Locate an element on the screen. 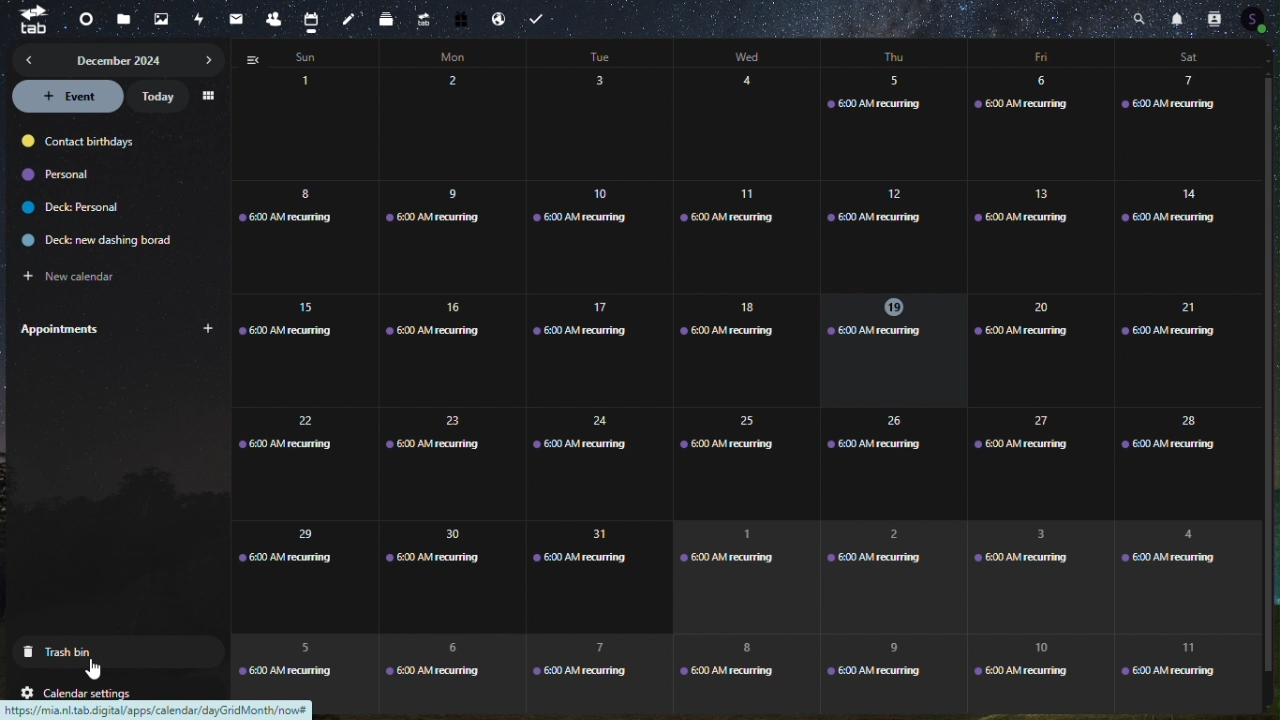  26 is located at coordinates (874, 459).